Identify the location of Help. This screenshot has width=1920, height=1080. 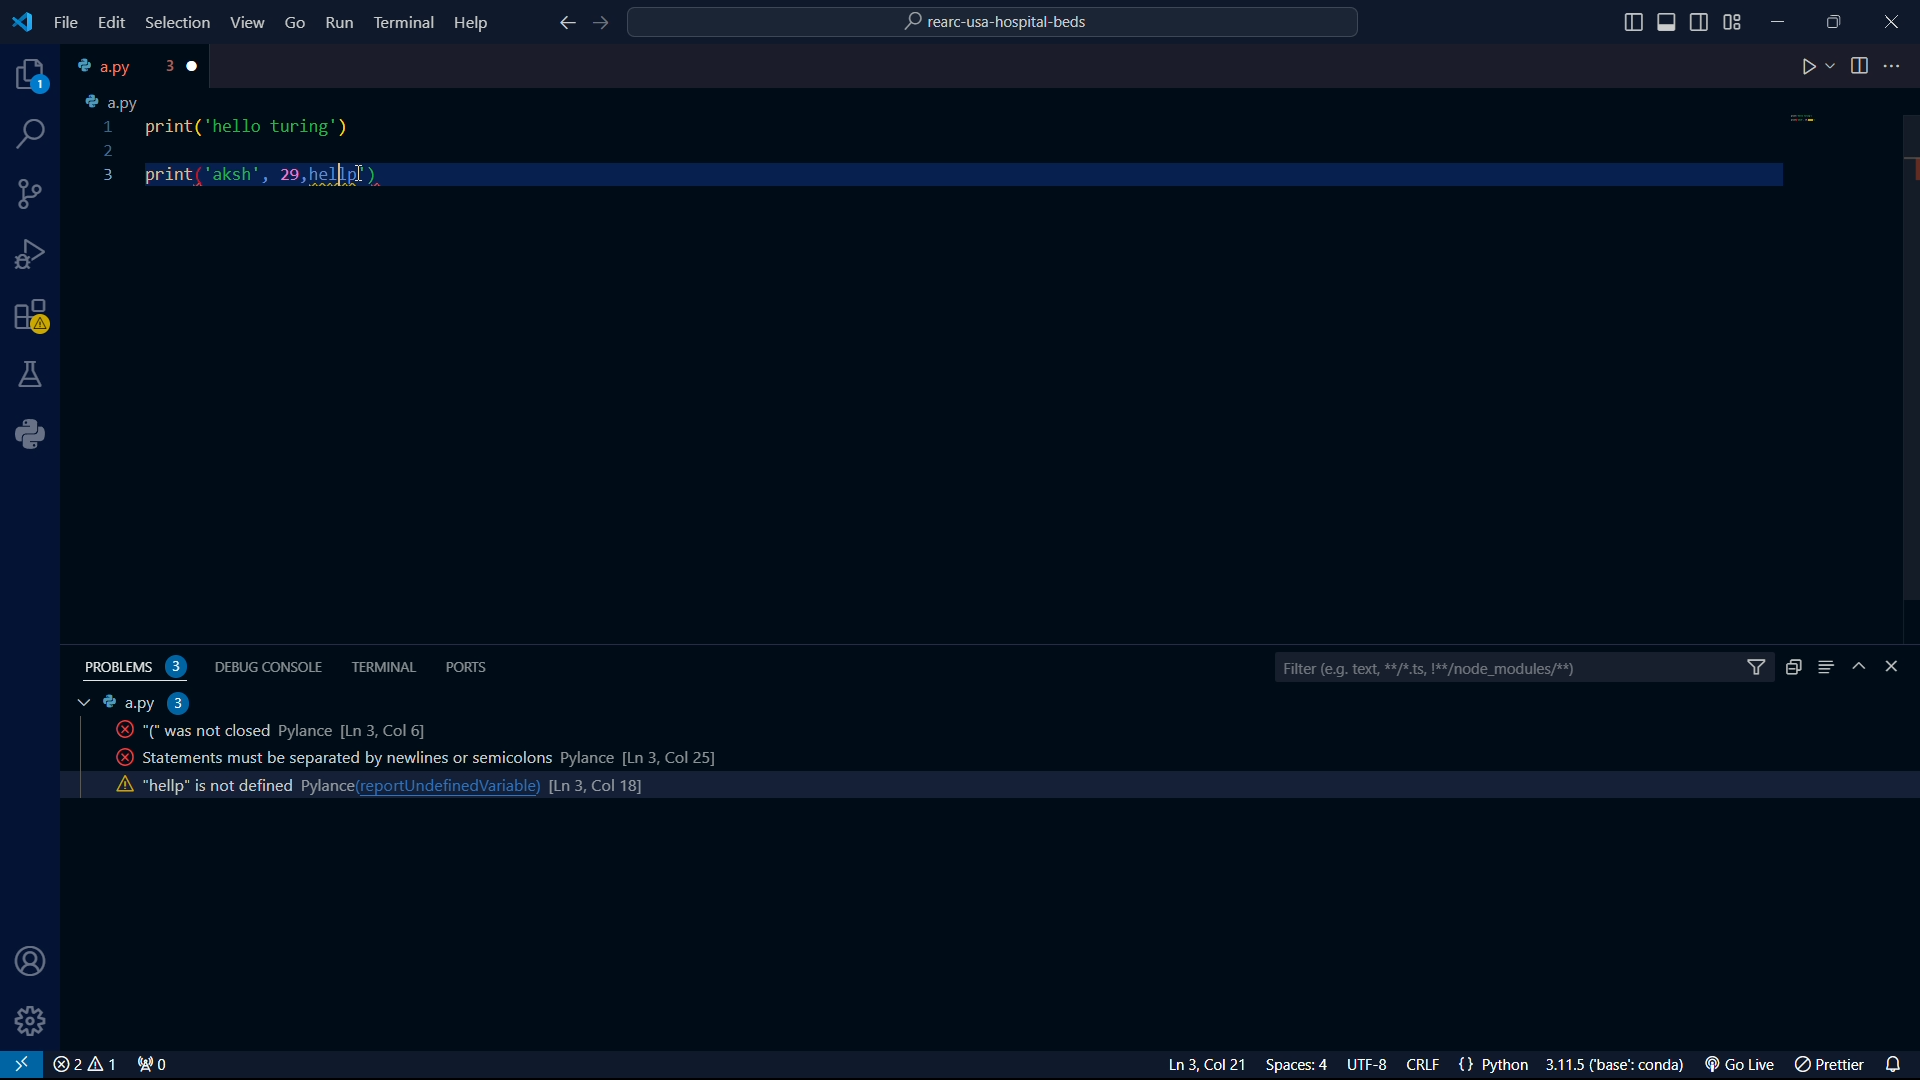
(476, 21).